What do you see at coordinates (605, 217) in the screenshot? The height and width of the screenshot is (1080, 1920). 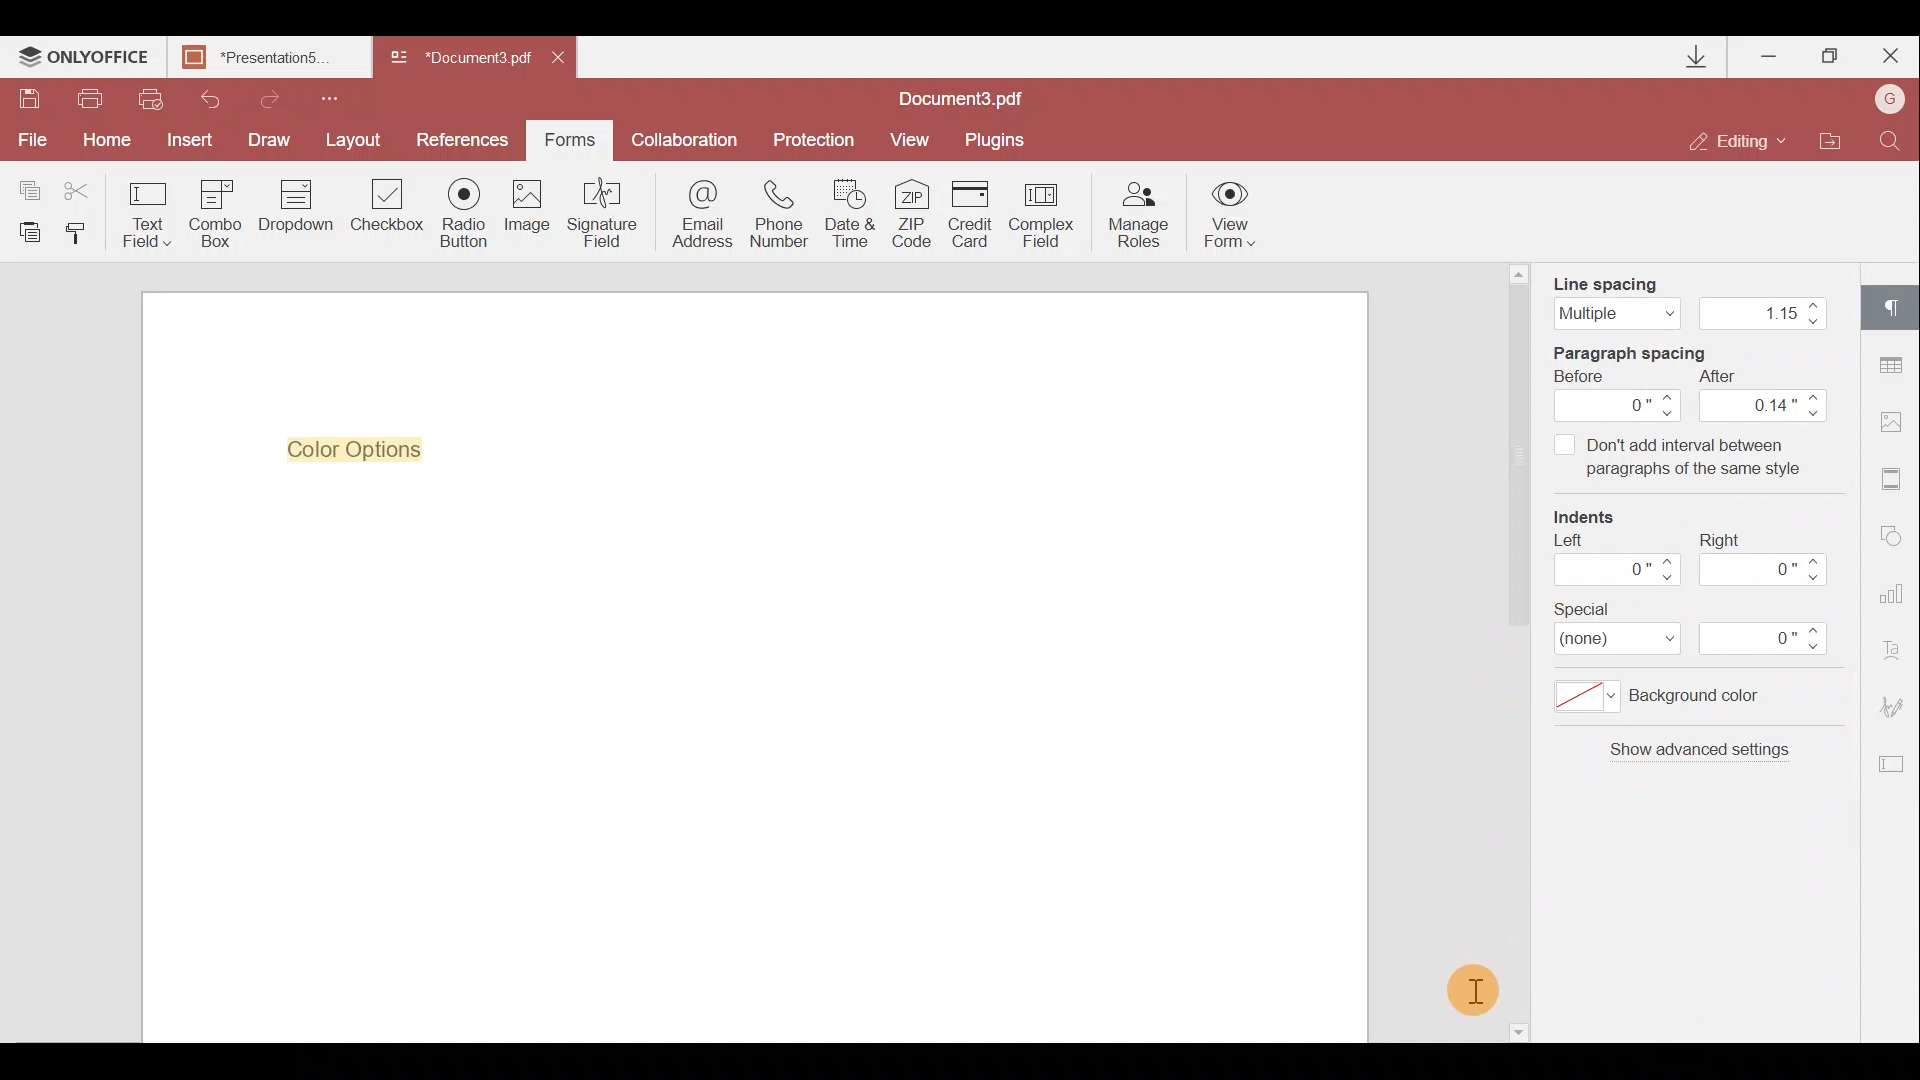 I see `Signature field` at bounding box center [605, 217].